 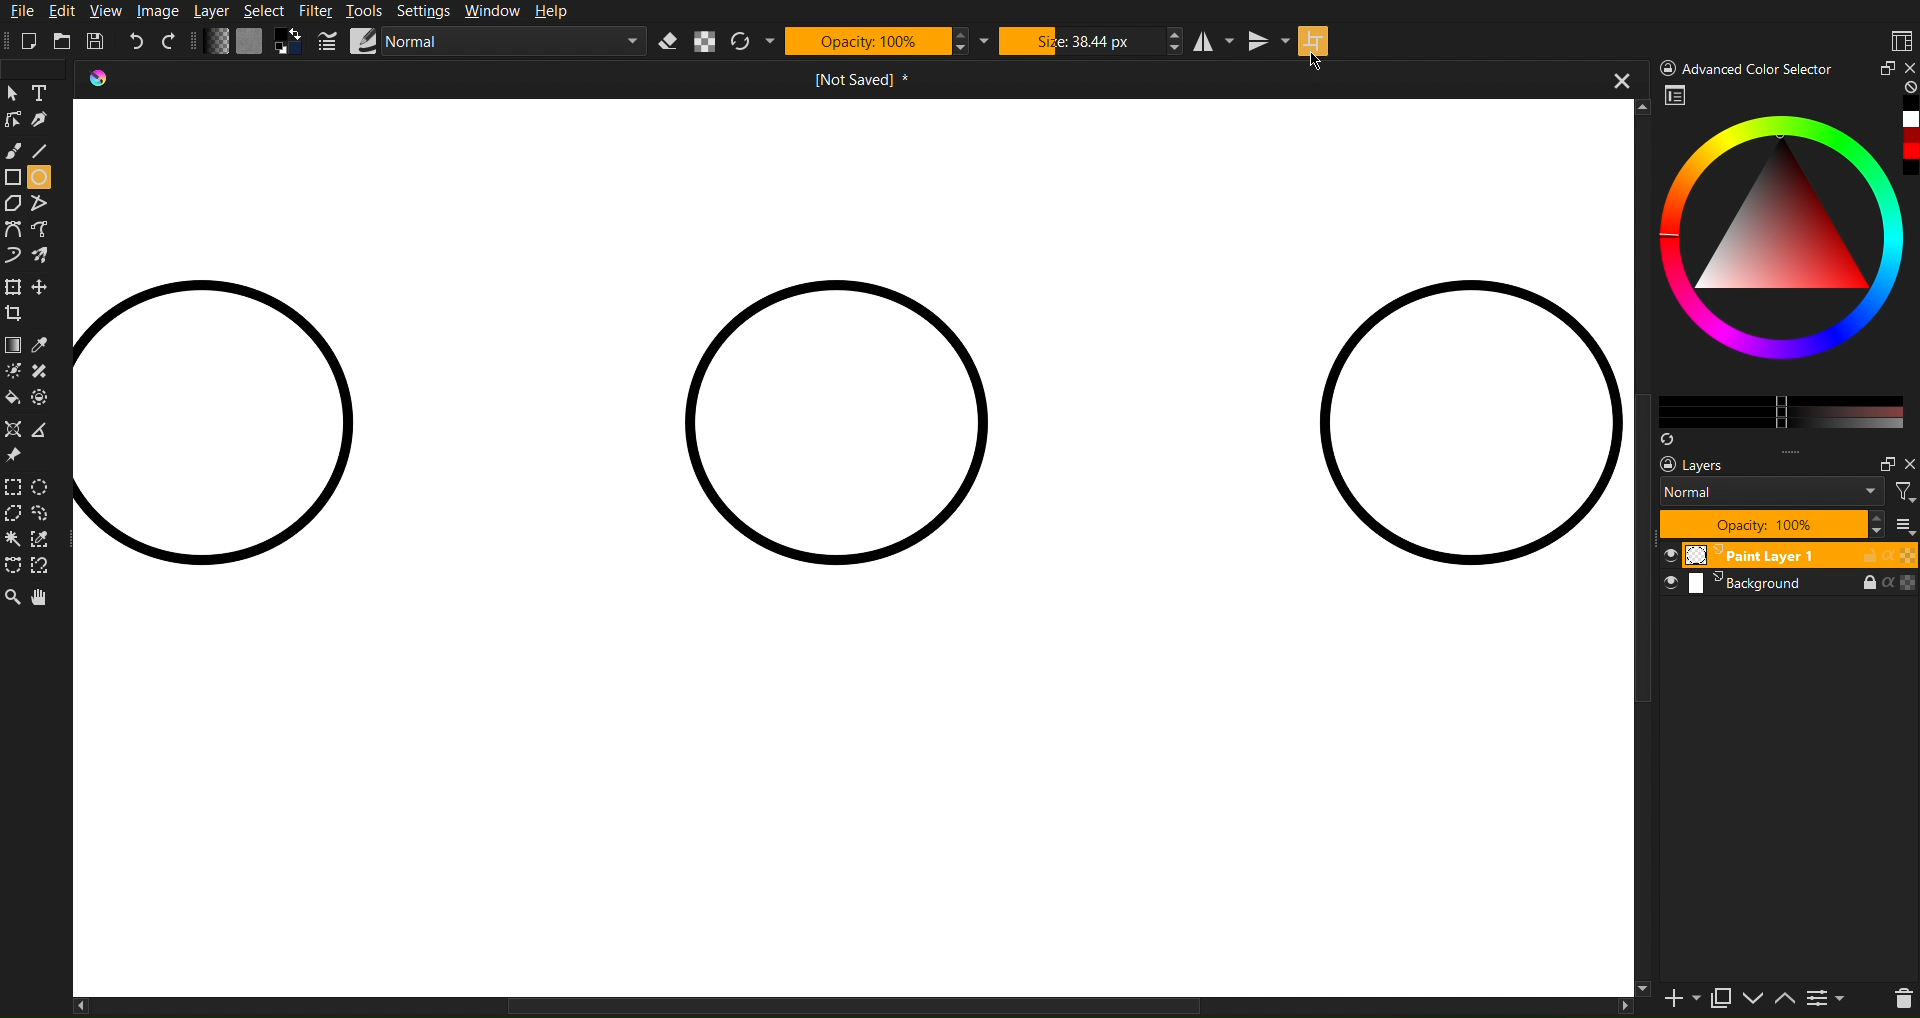 I want to click on copy, so click(x=1717, y=1000).